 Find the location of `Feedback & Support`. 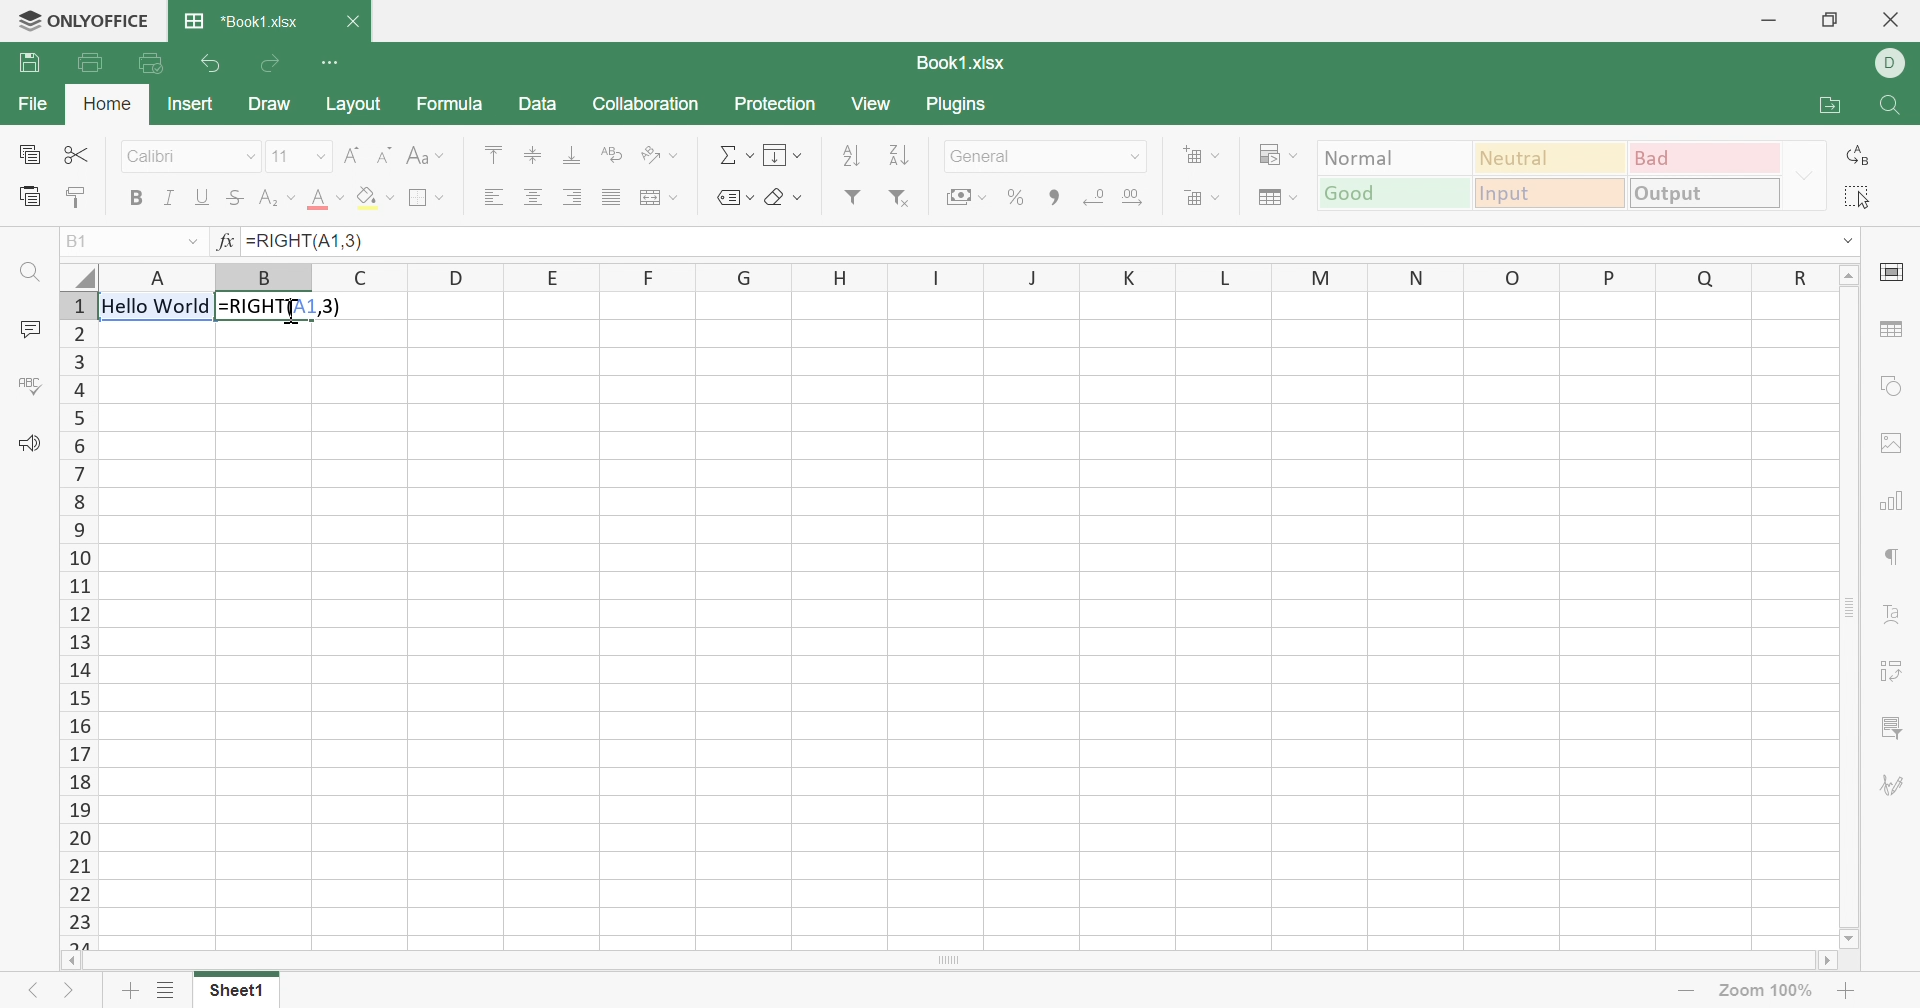

Feedback & Support is located at coordinates (27, 444).